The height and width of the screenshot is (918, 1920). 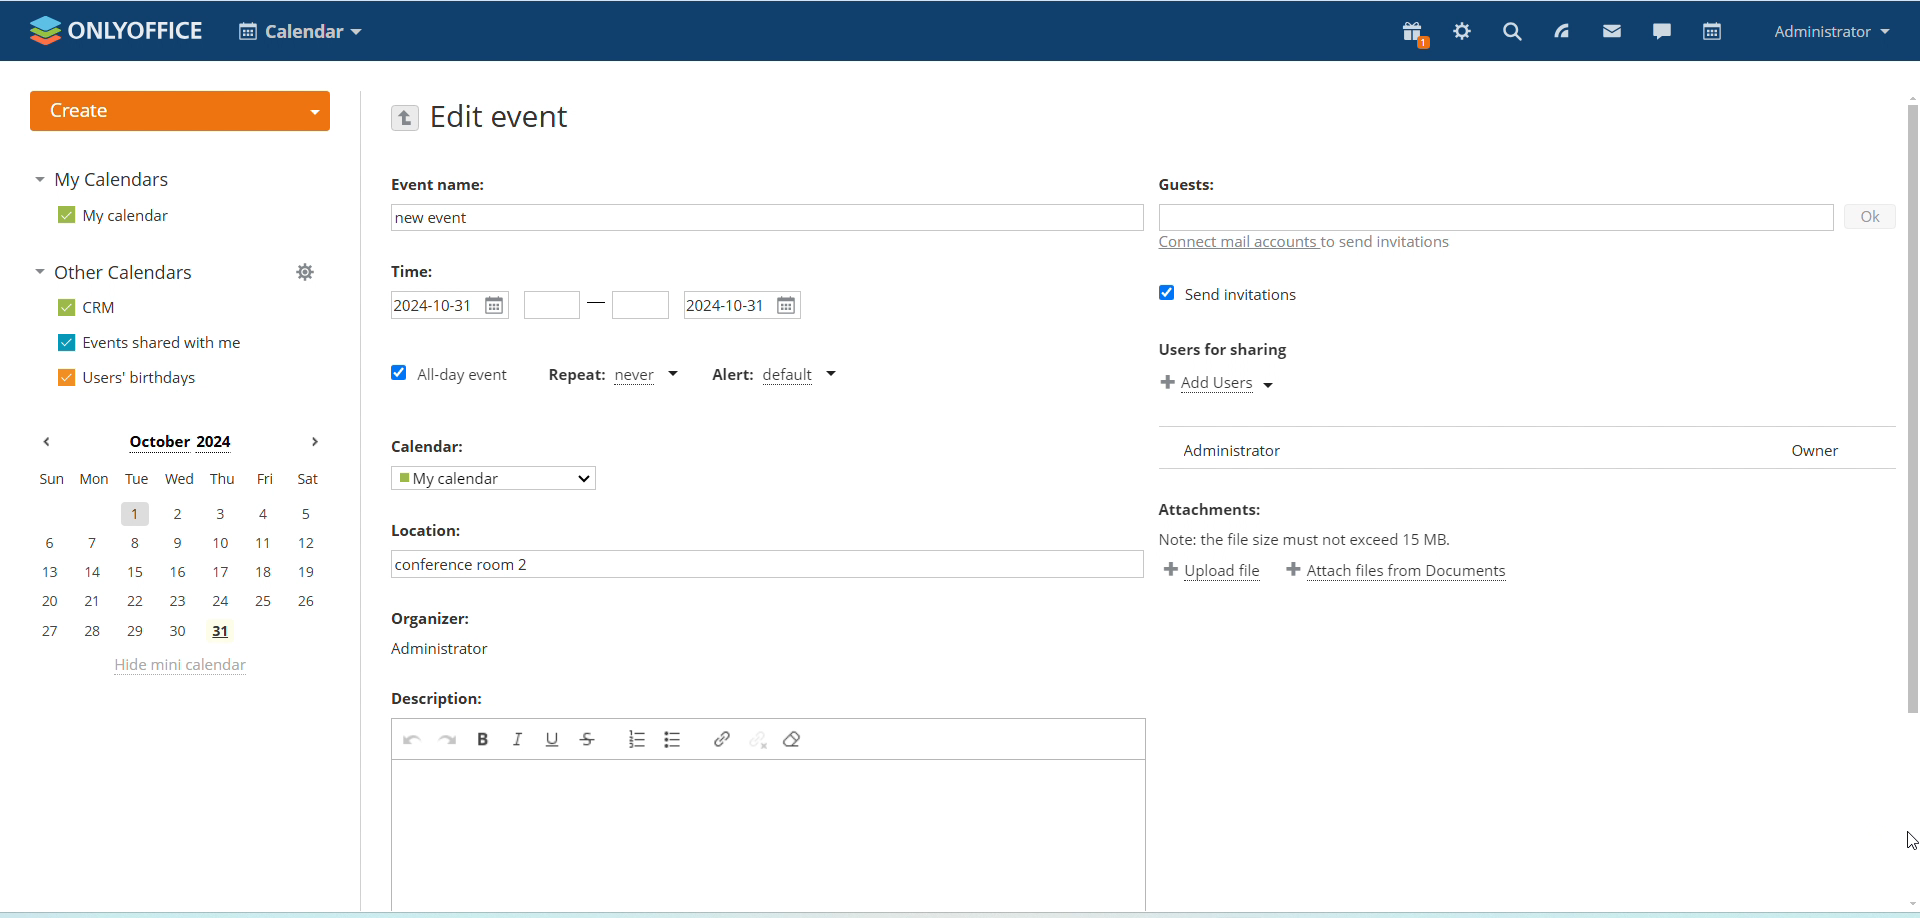 I want to click on mini calendar, so click(x=180, y=555).